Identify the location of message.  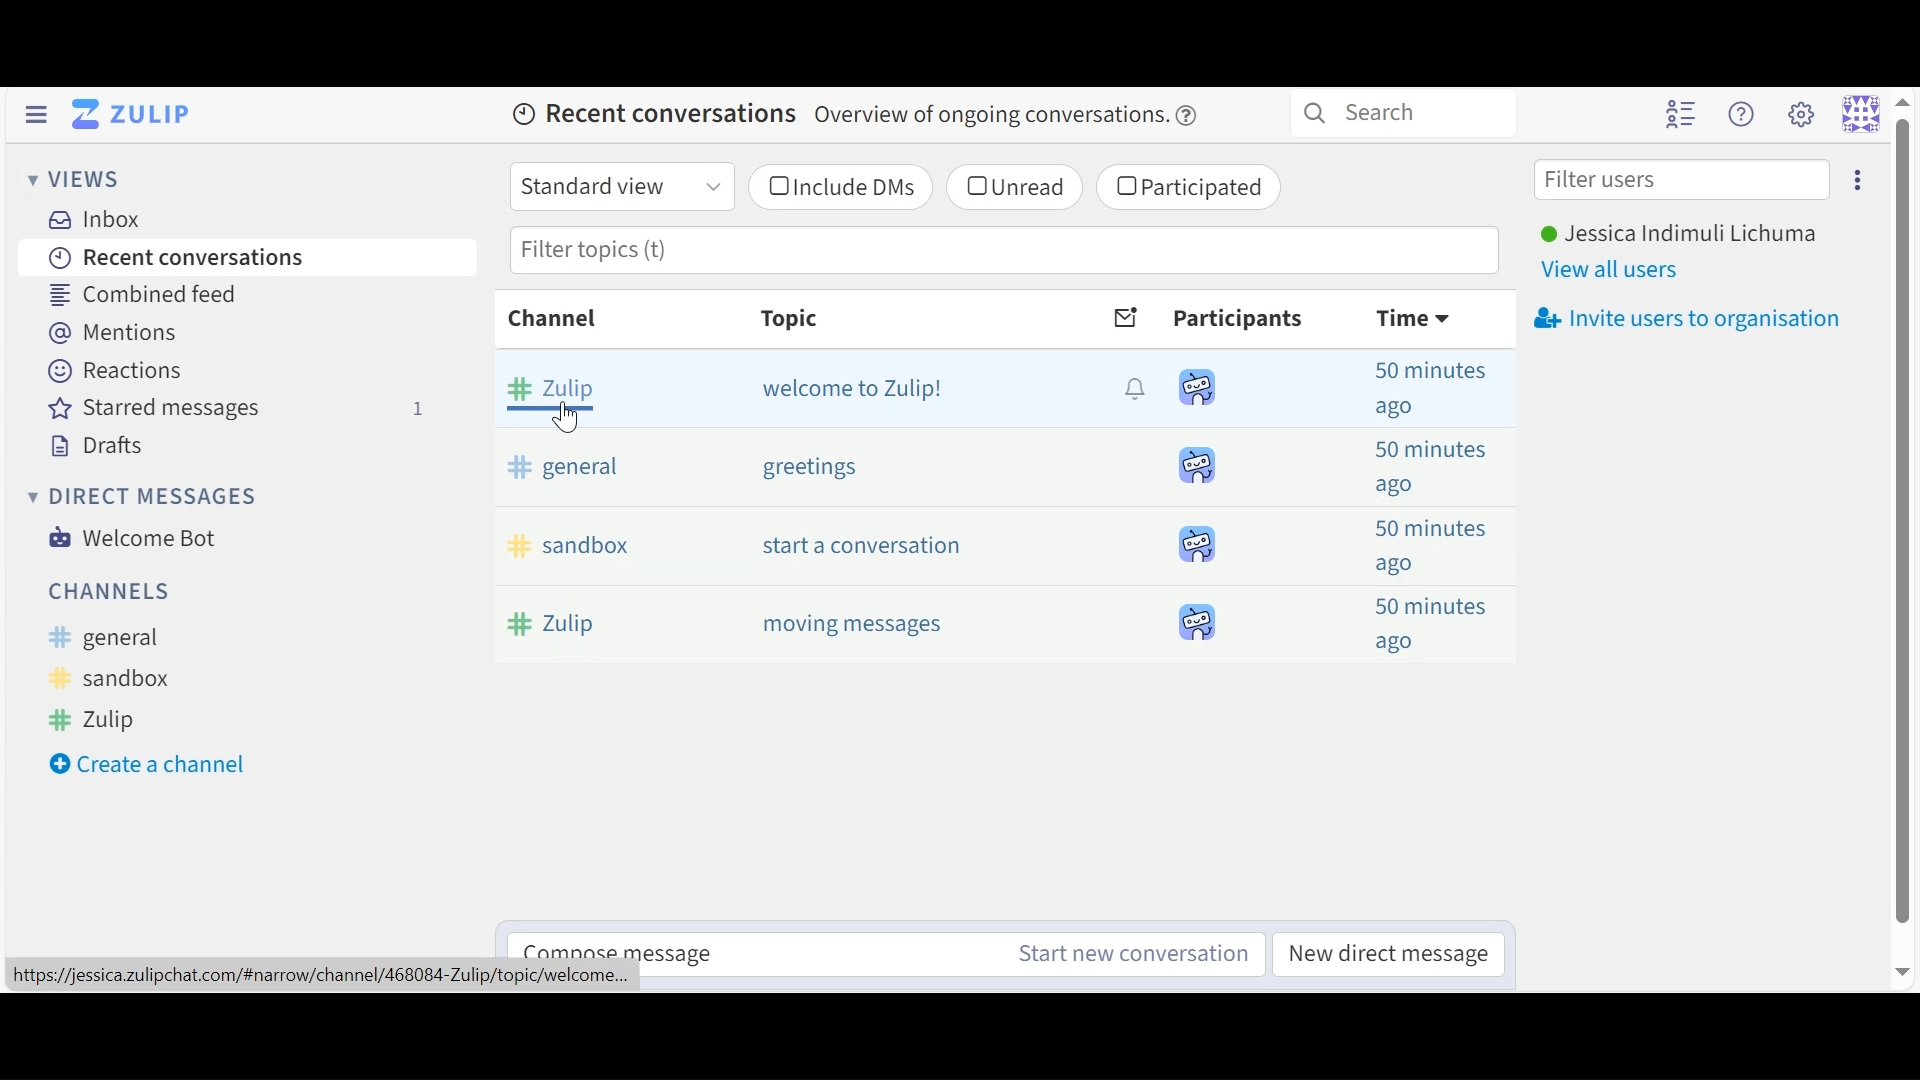
(1004, 623).